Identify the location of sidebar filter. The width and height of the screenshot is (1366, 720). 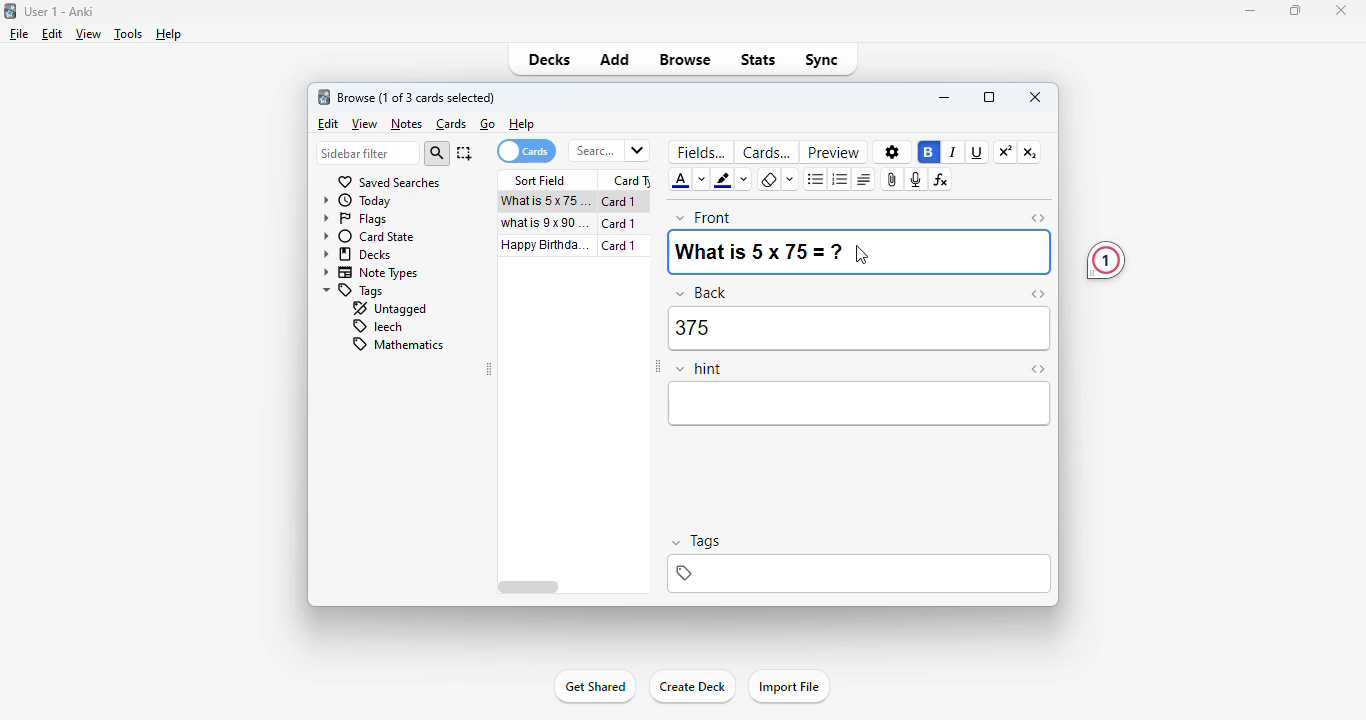
(366, 153).